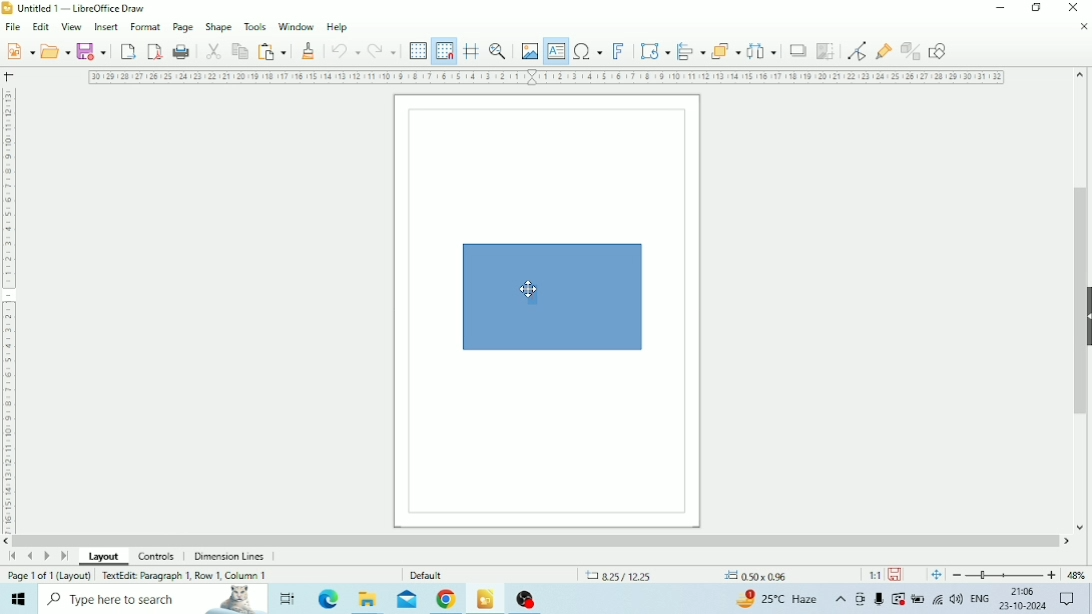  Describe the element at coordinates (381, 51) in the screenshot. I see `Redo` at that location.